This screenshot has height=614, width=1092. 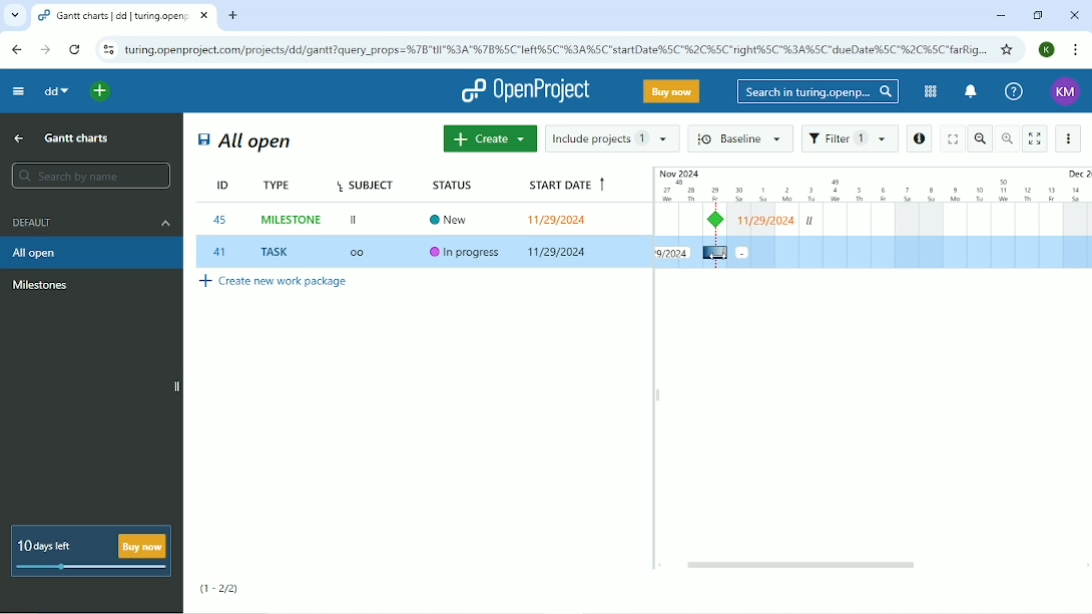 What do you see at coordinates (1012, 90) in the screenshot?
I see `Help` at bounding box center [1012, 90].